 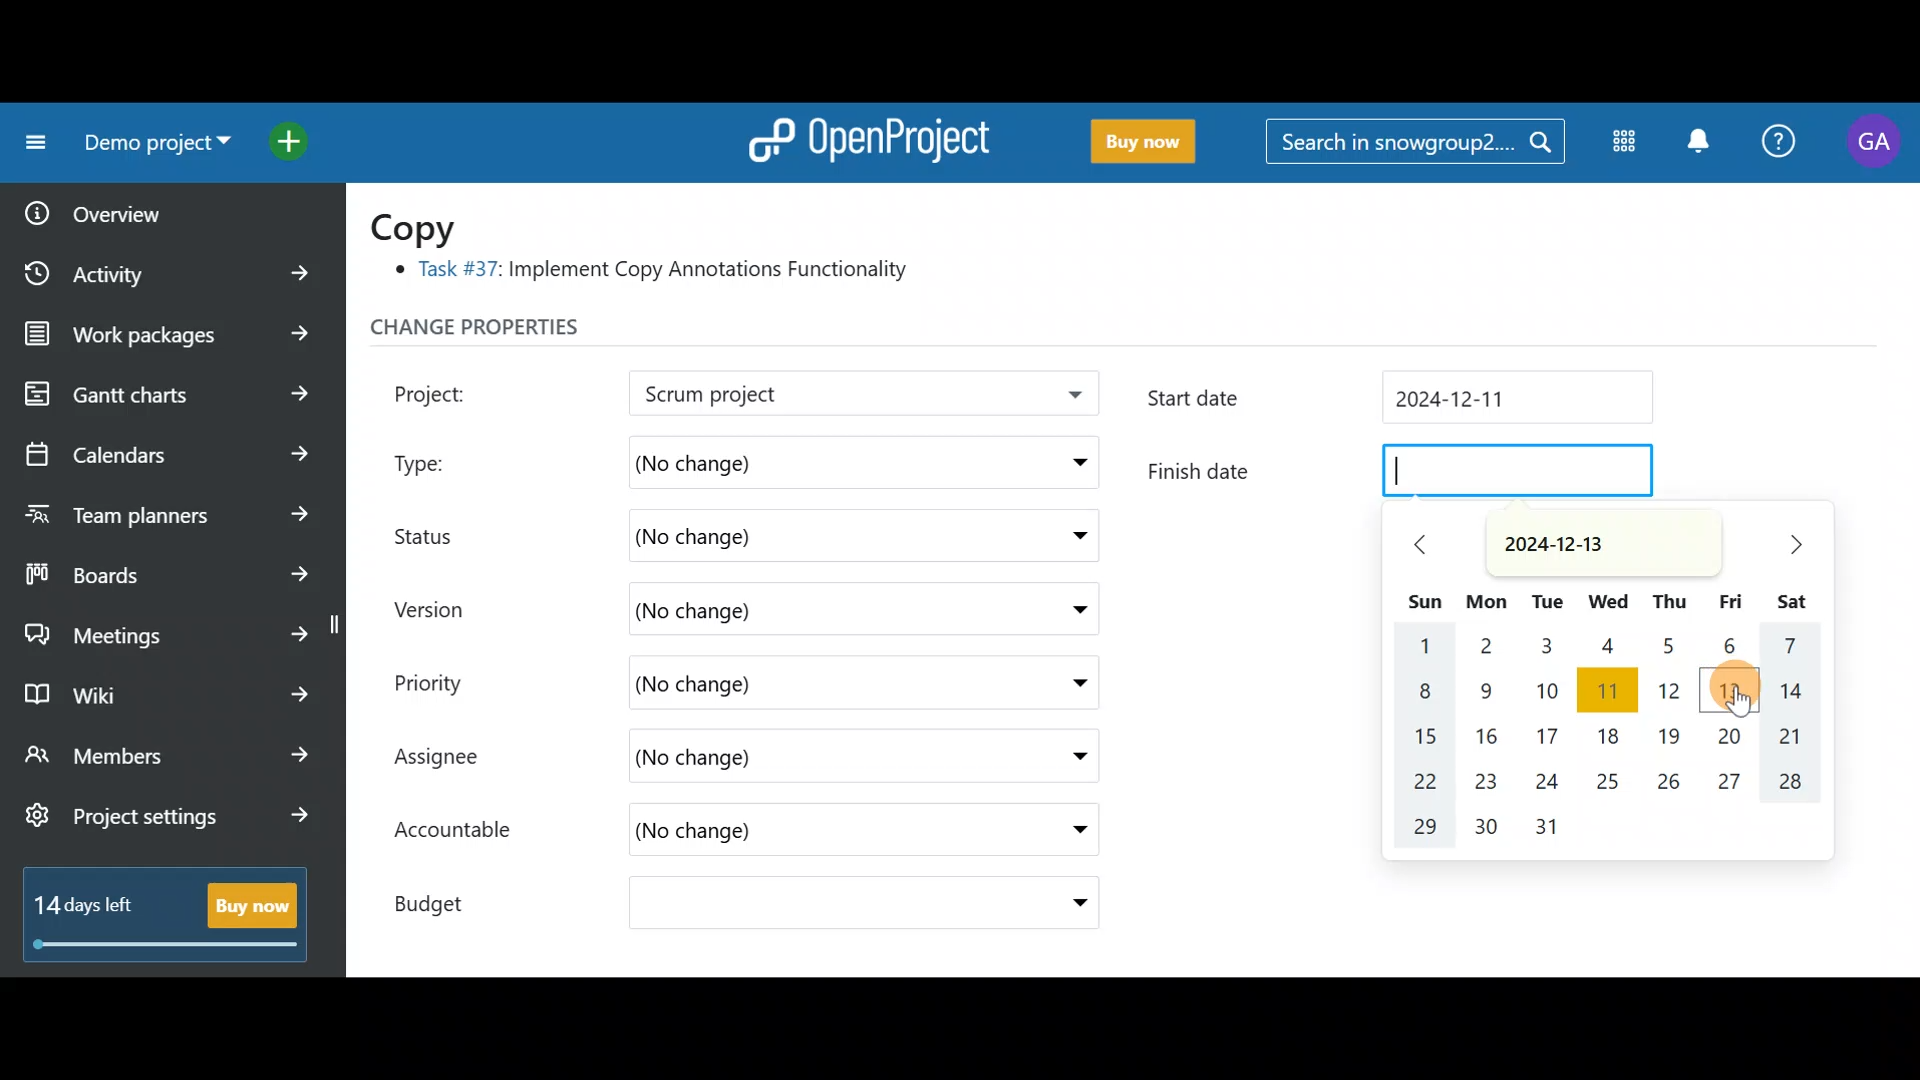 What do you see at coordinates (294, 137) in the screenshot?
I see `Open quick add menu` at bounding box center [294, 137].